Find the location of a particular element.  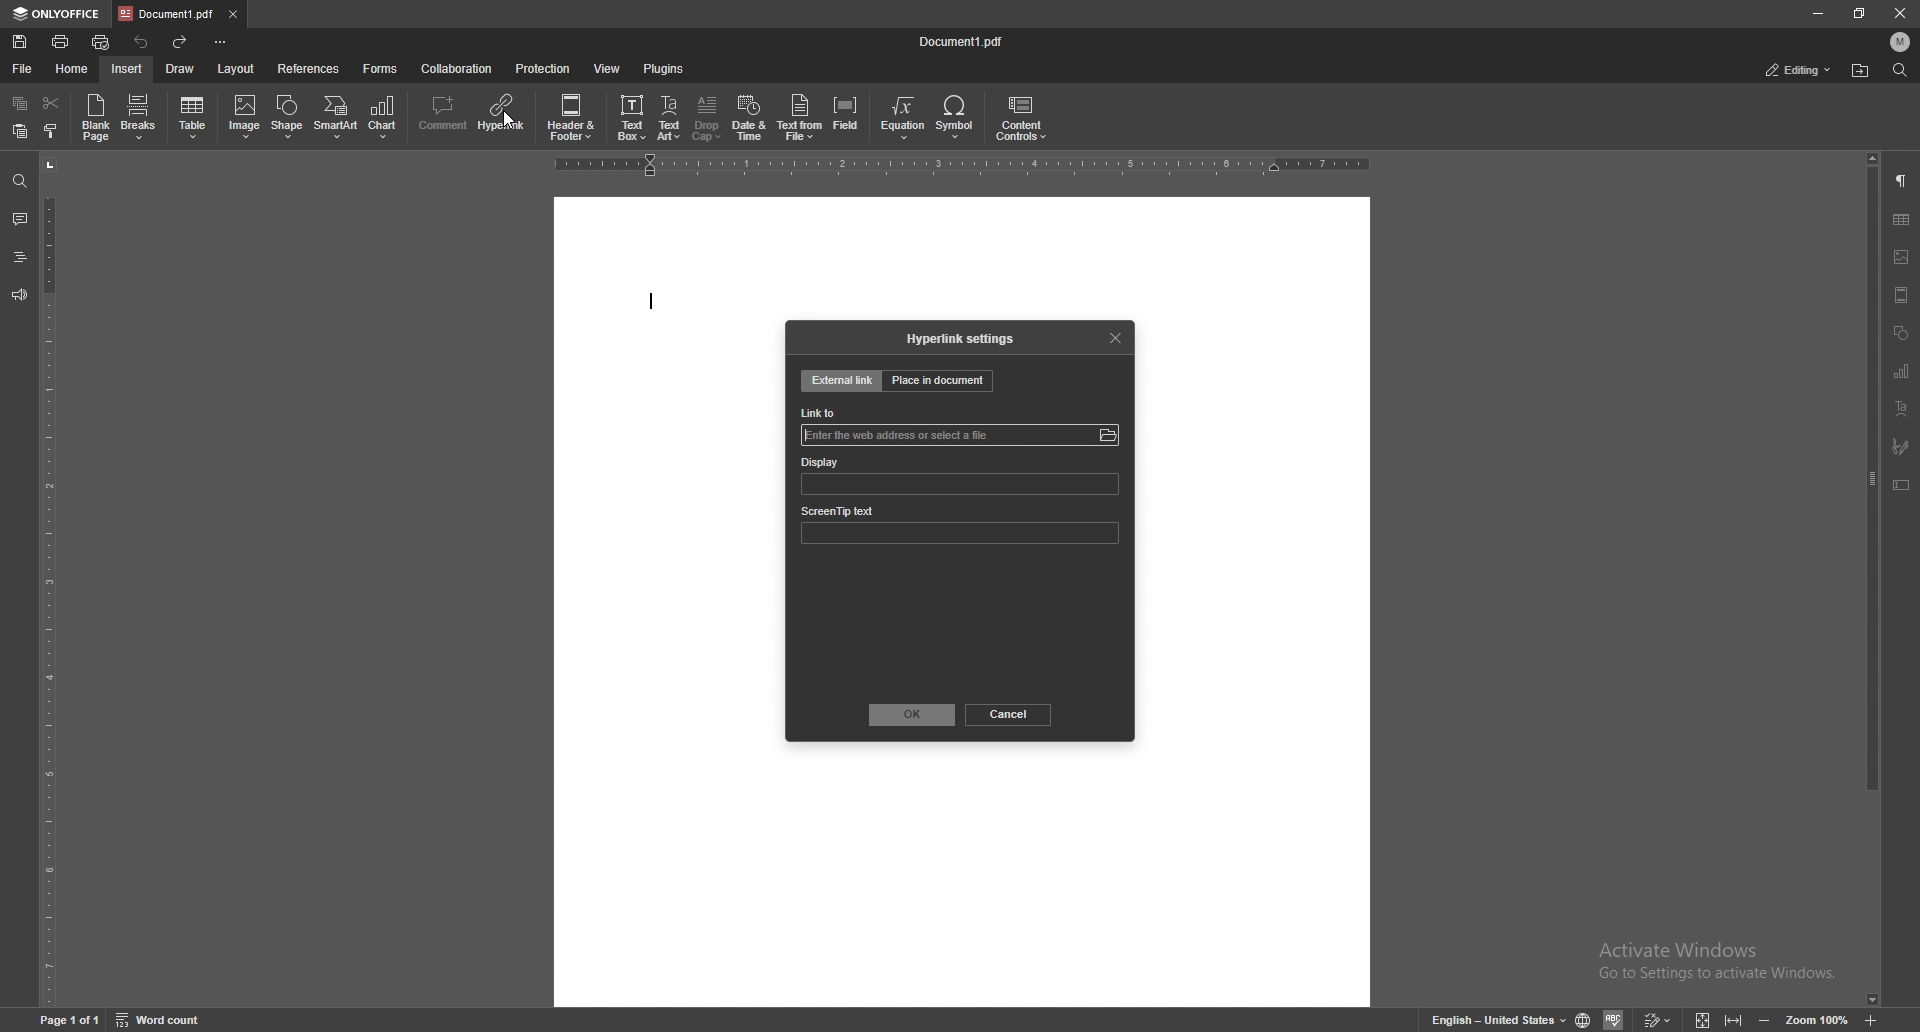

draw is located at coordinates (181, 69).